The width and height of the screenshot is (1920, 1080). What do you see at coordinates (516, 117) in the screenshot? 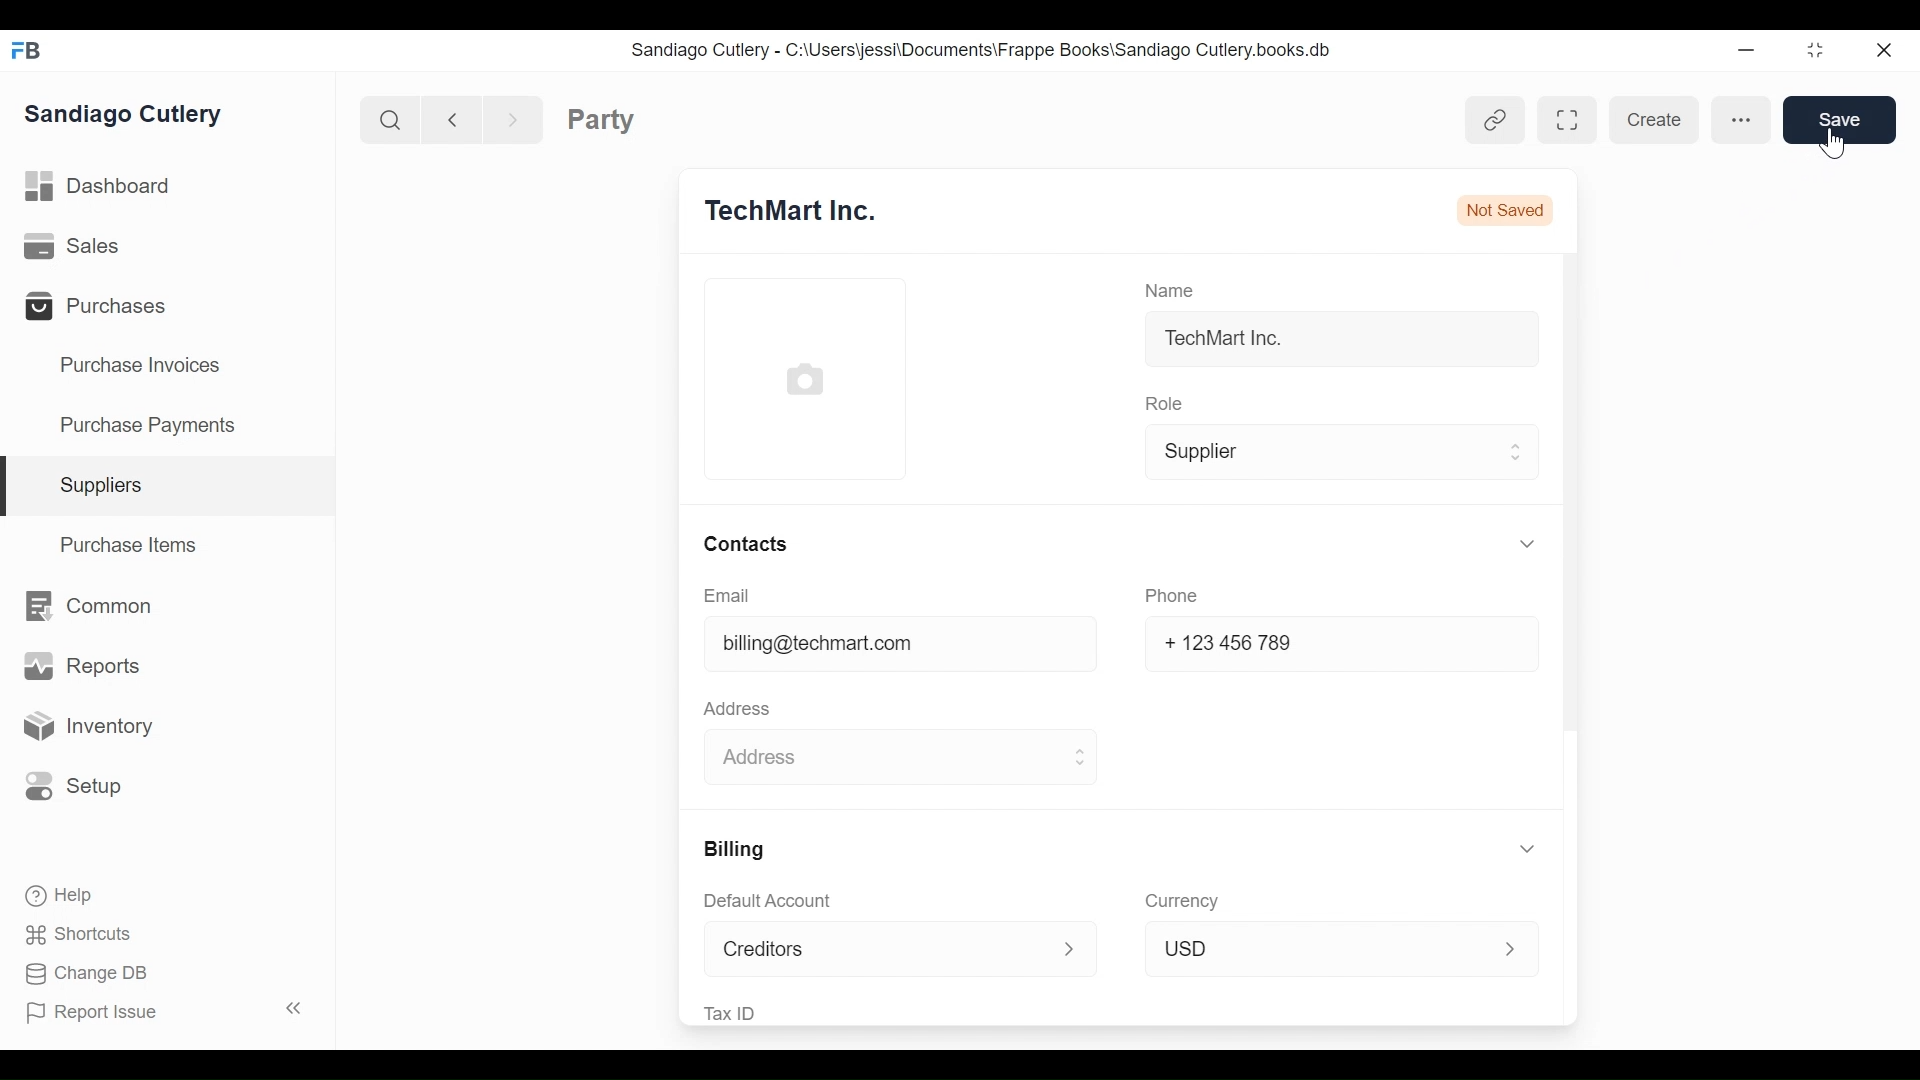
I see `next` at bounding box center [516, 117].